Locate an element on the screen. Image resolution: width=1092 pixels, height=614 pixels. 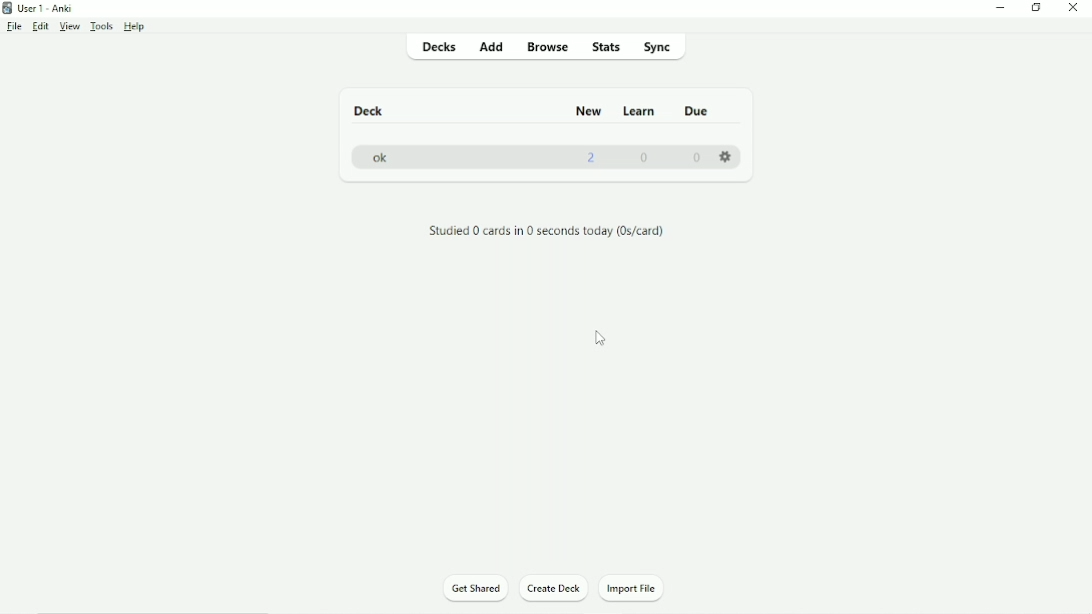
2 is located at coordinates (592, 158).